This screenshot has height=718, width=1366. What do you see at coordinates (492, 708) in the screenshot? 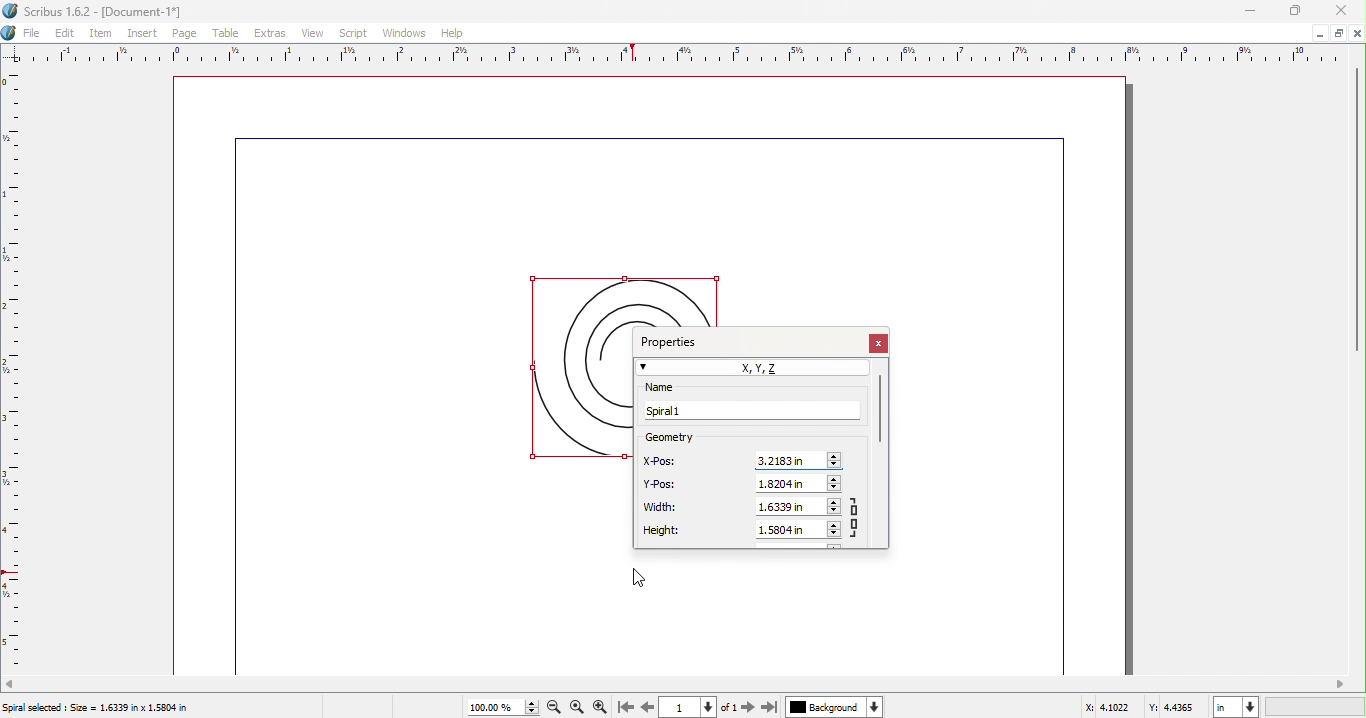
I see `Current zoom level` at bounding box center [492, 708].